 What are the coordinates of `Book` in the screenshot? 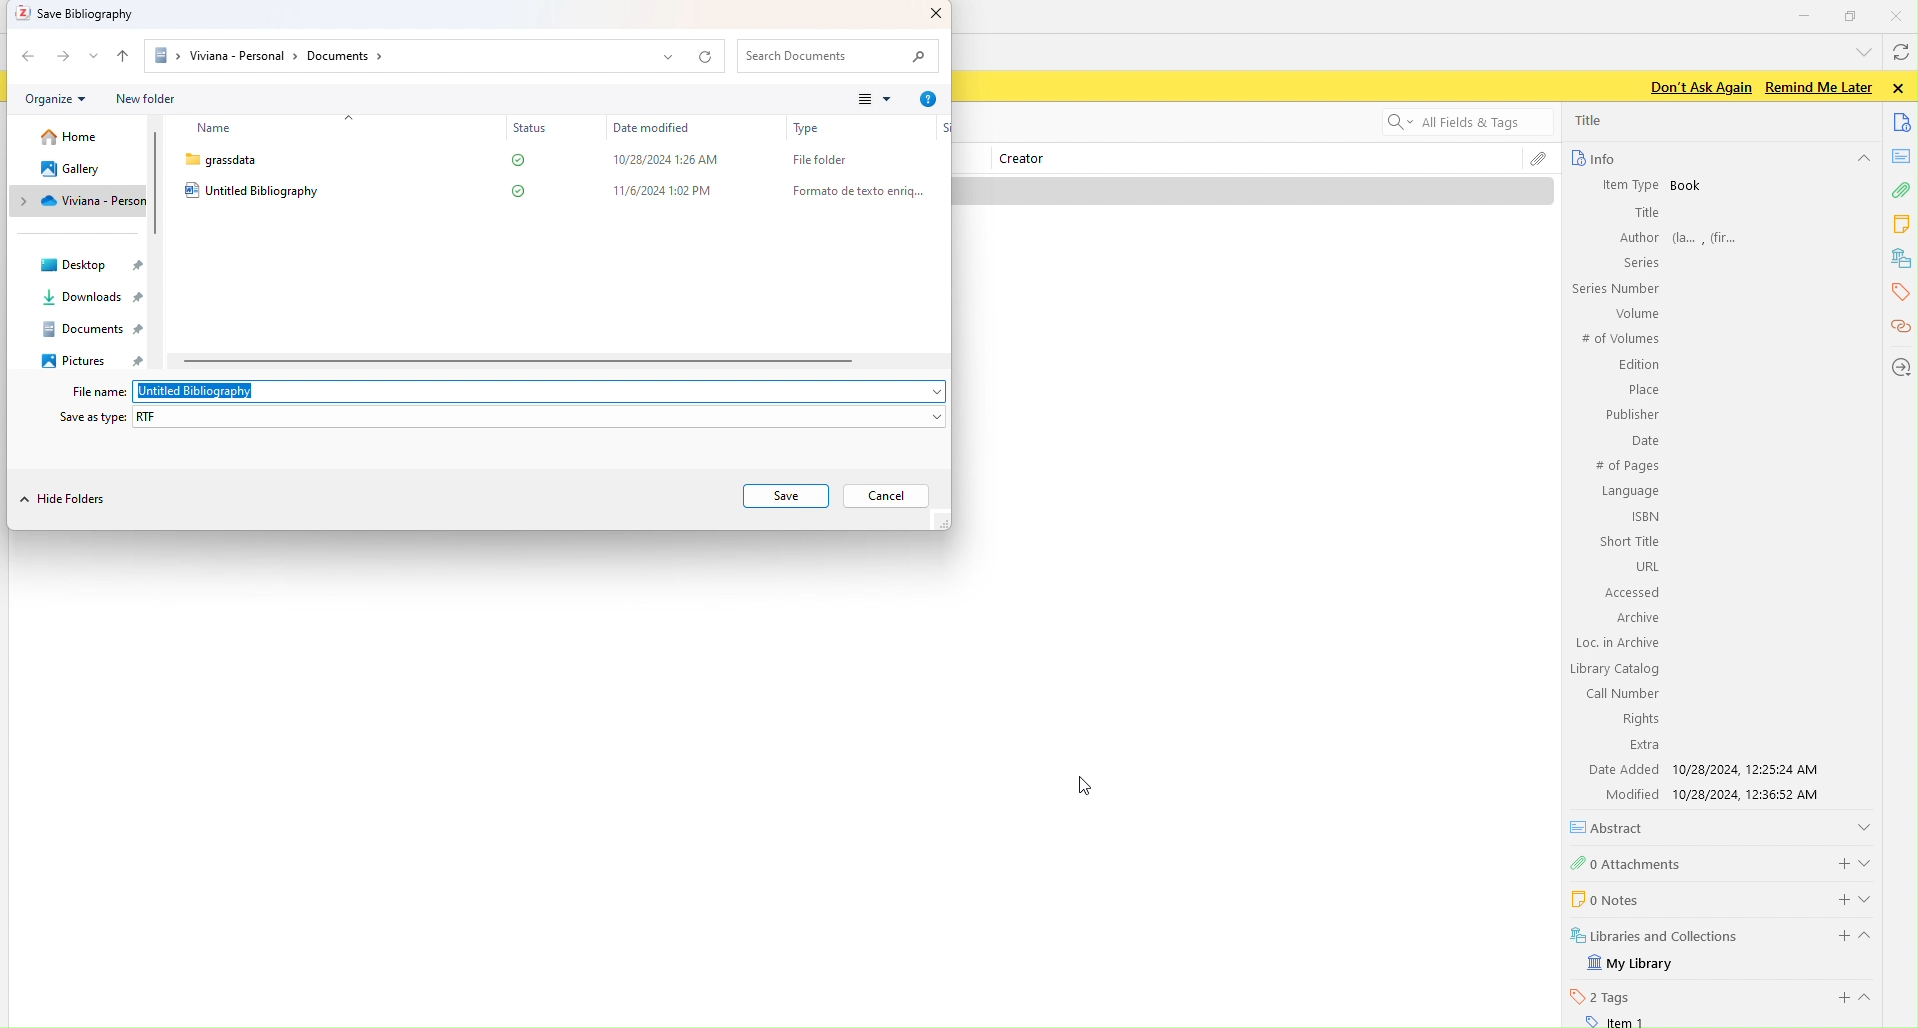 It's located at (1687, 186).